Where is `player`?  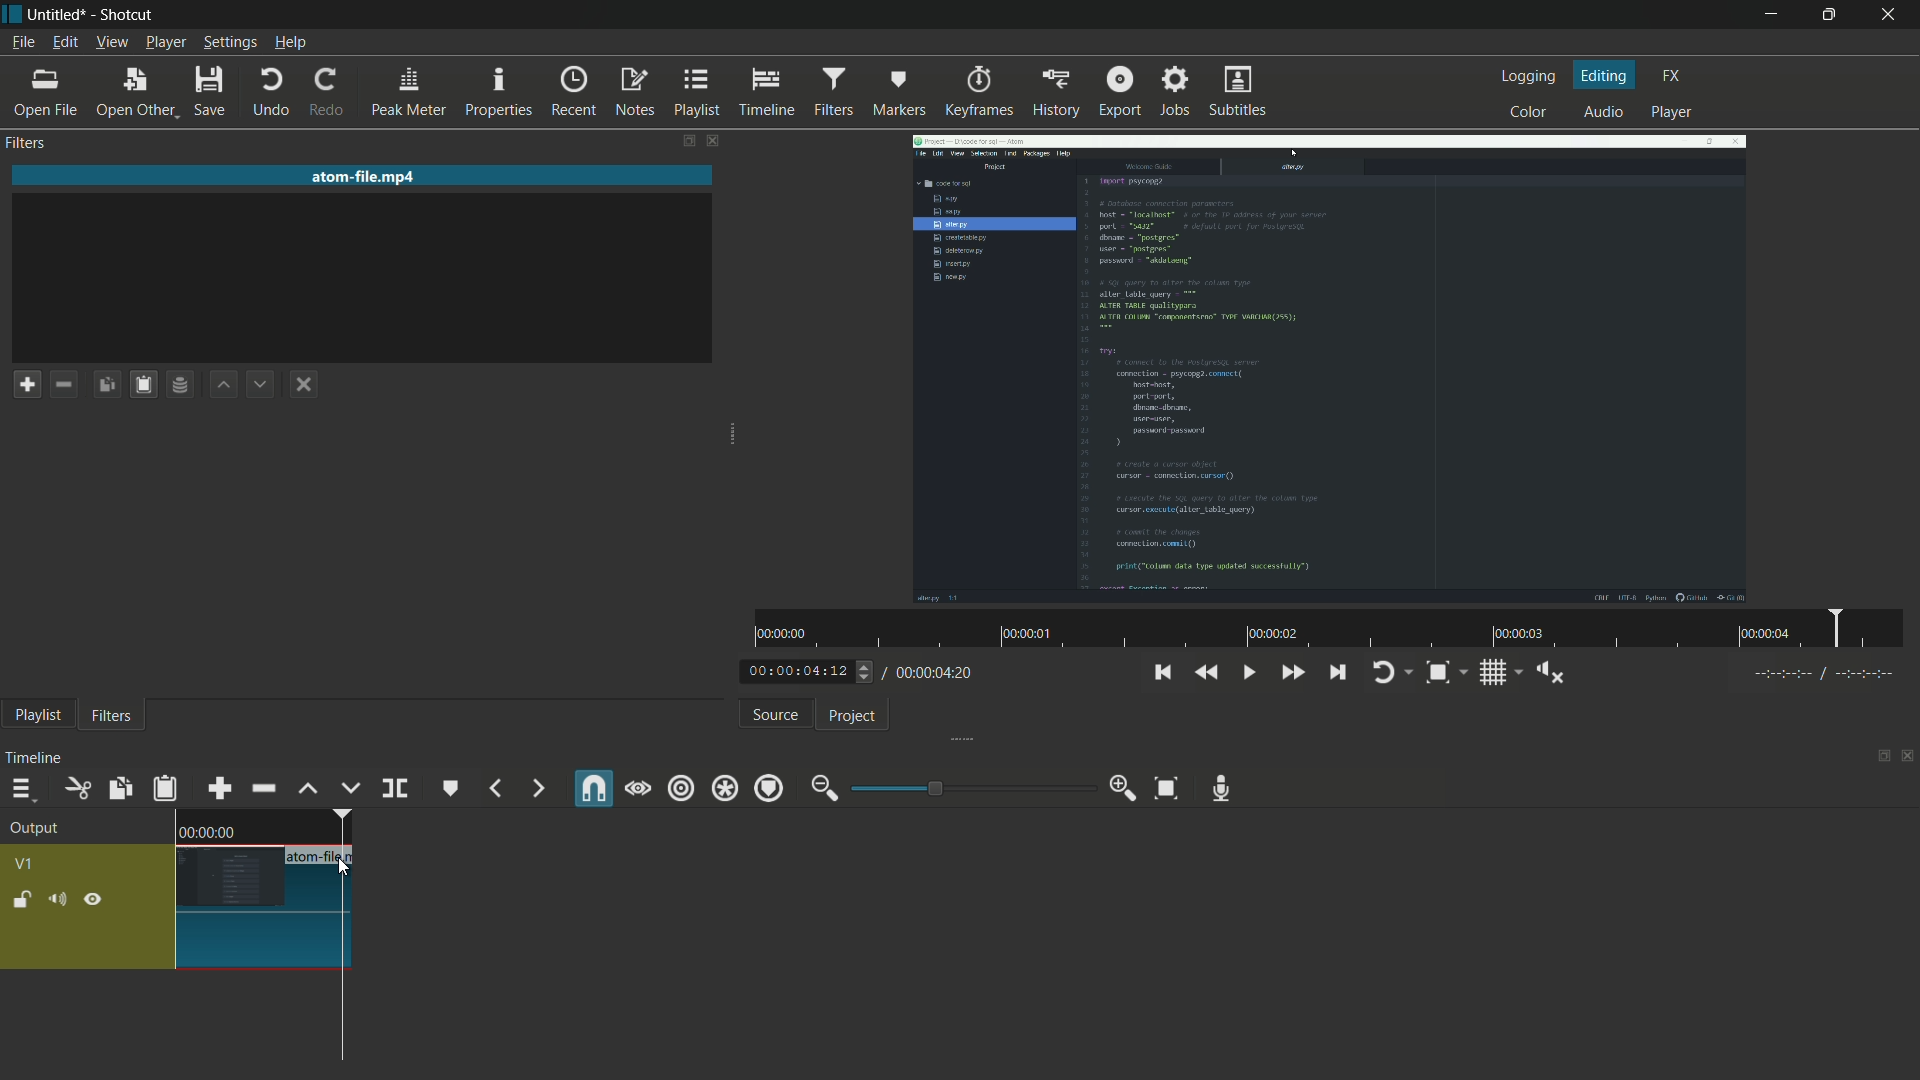 player is located at coordinates (1673, 113).